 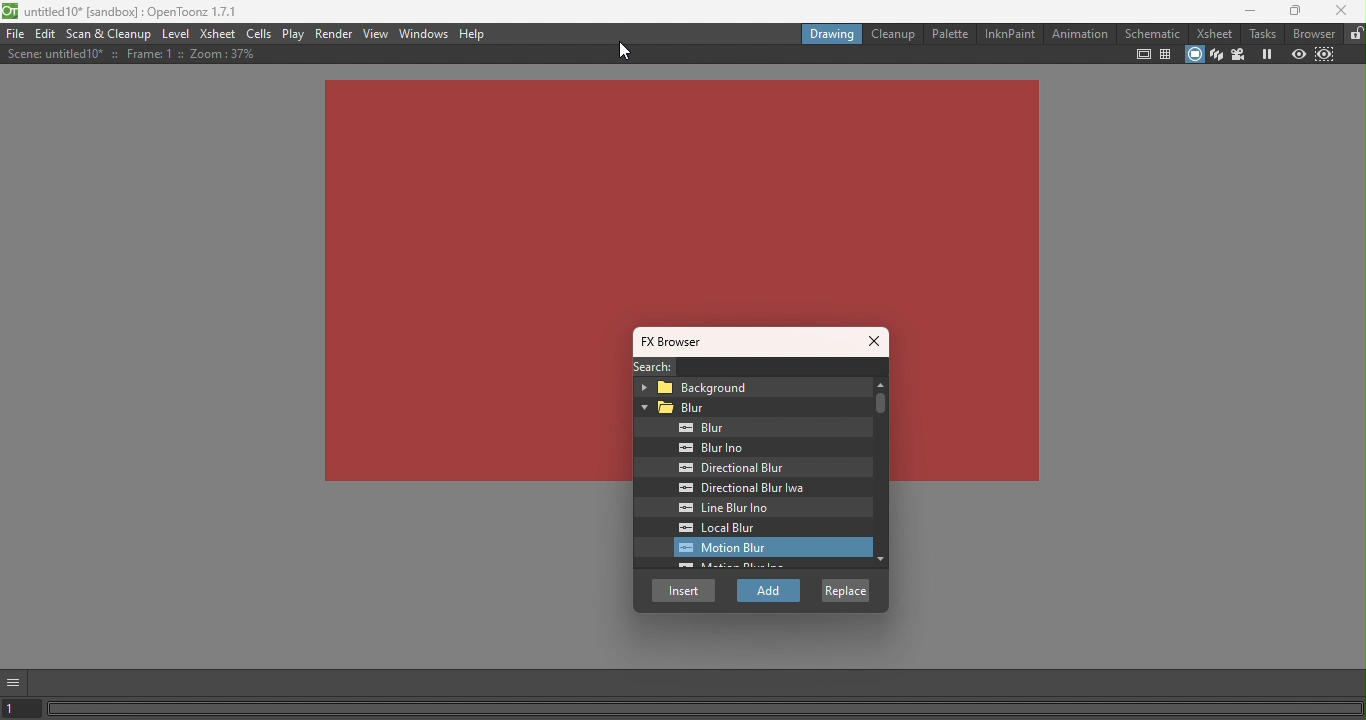 I want to click on Scan & Cleanup, so click(x=111, y=33).